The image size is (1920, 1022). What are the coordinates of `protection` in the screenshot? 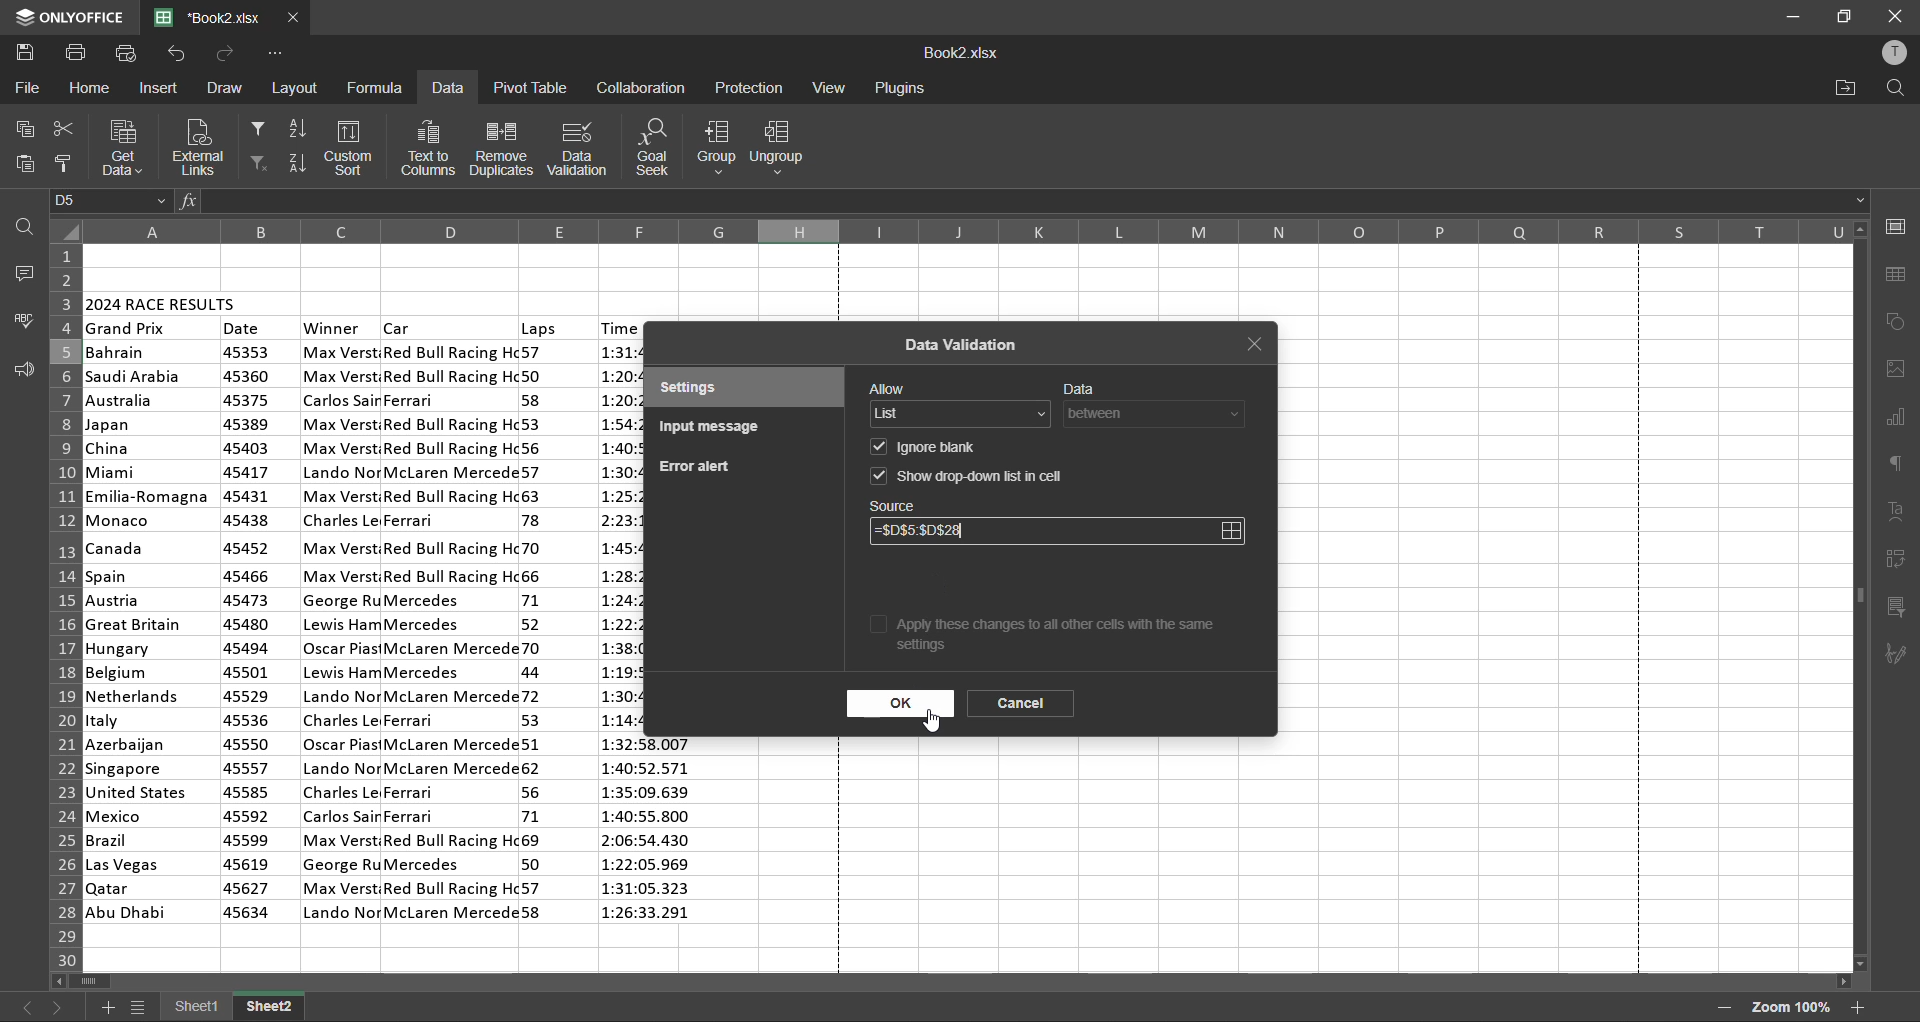 It's located at (751, 89).